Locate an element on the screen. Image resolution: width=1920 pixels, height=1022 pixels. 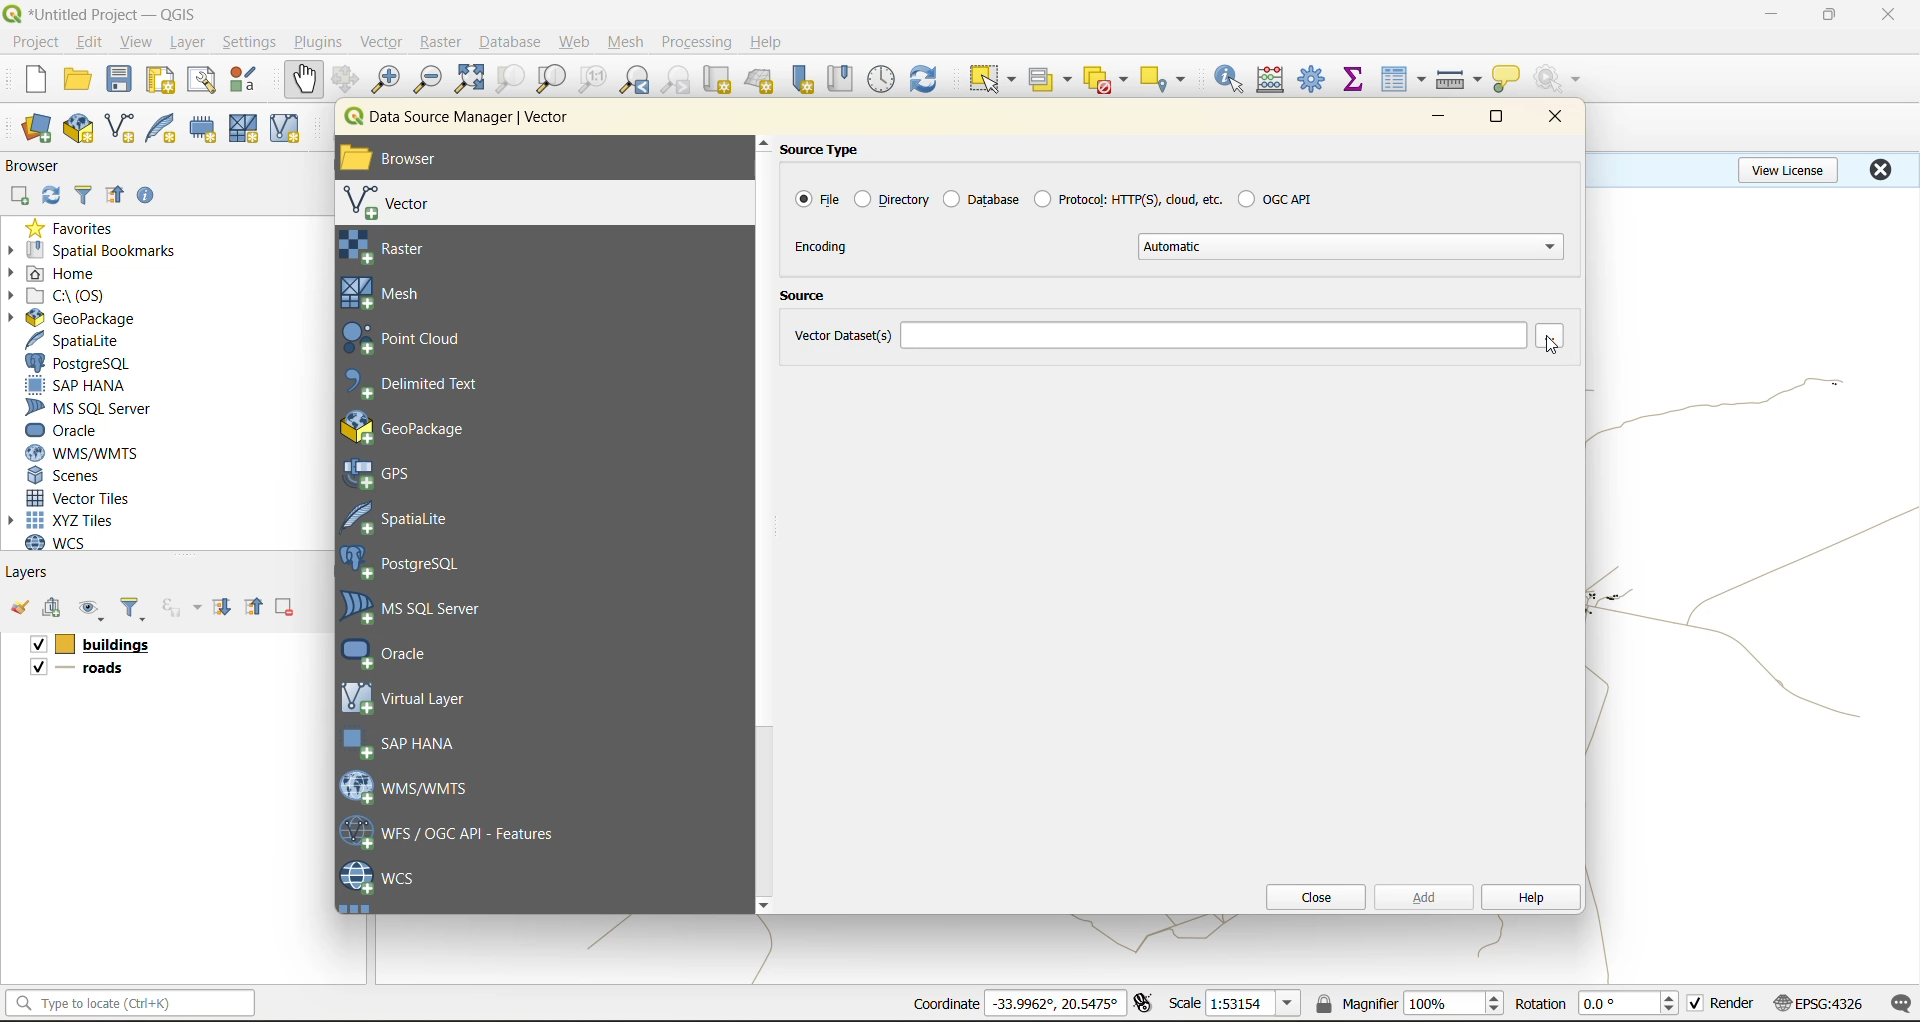
layers is located at coordinates (112, 645).